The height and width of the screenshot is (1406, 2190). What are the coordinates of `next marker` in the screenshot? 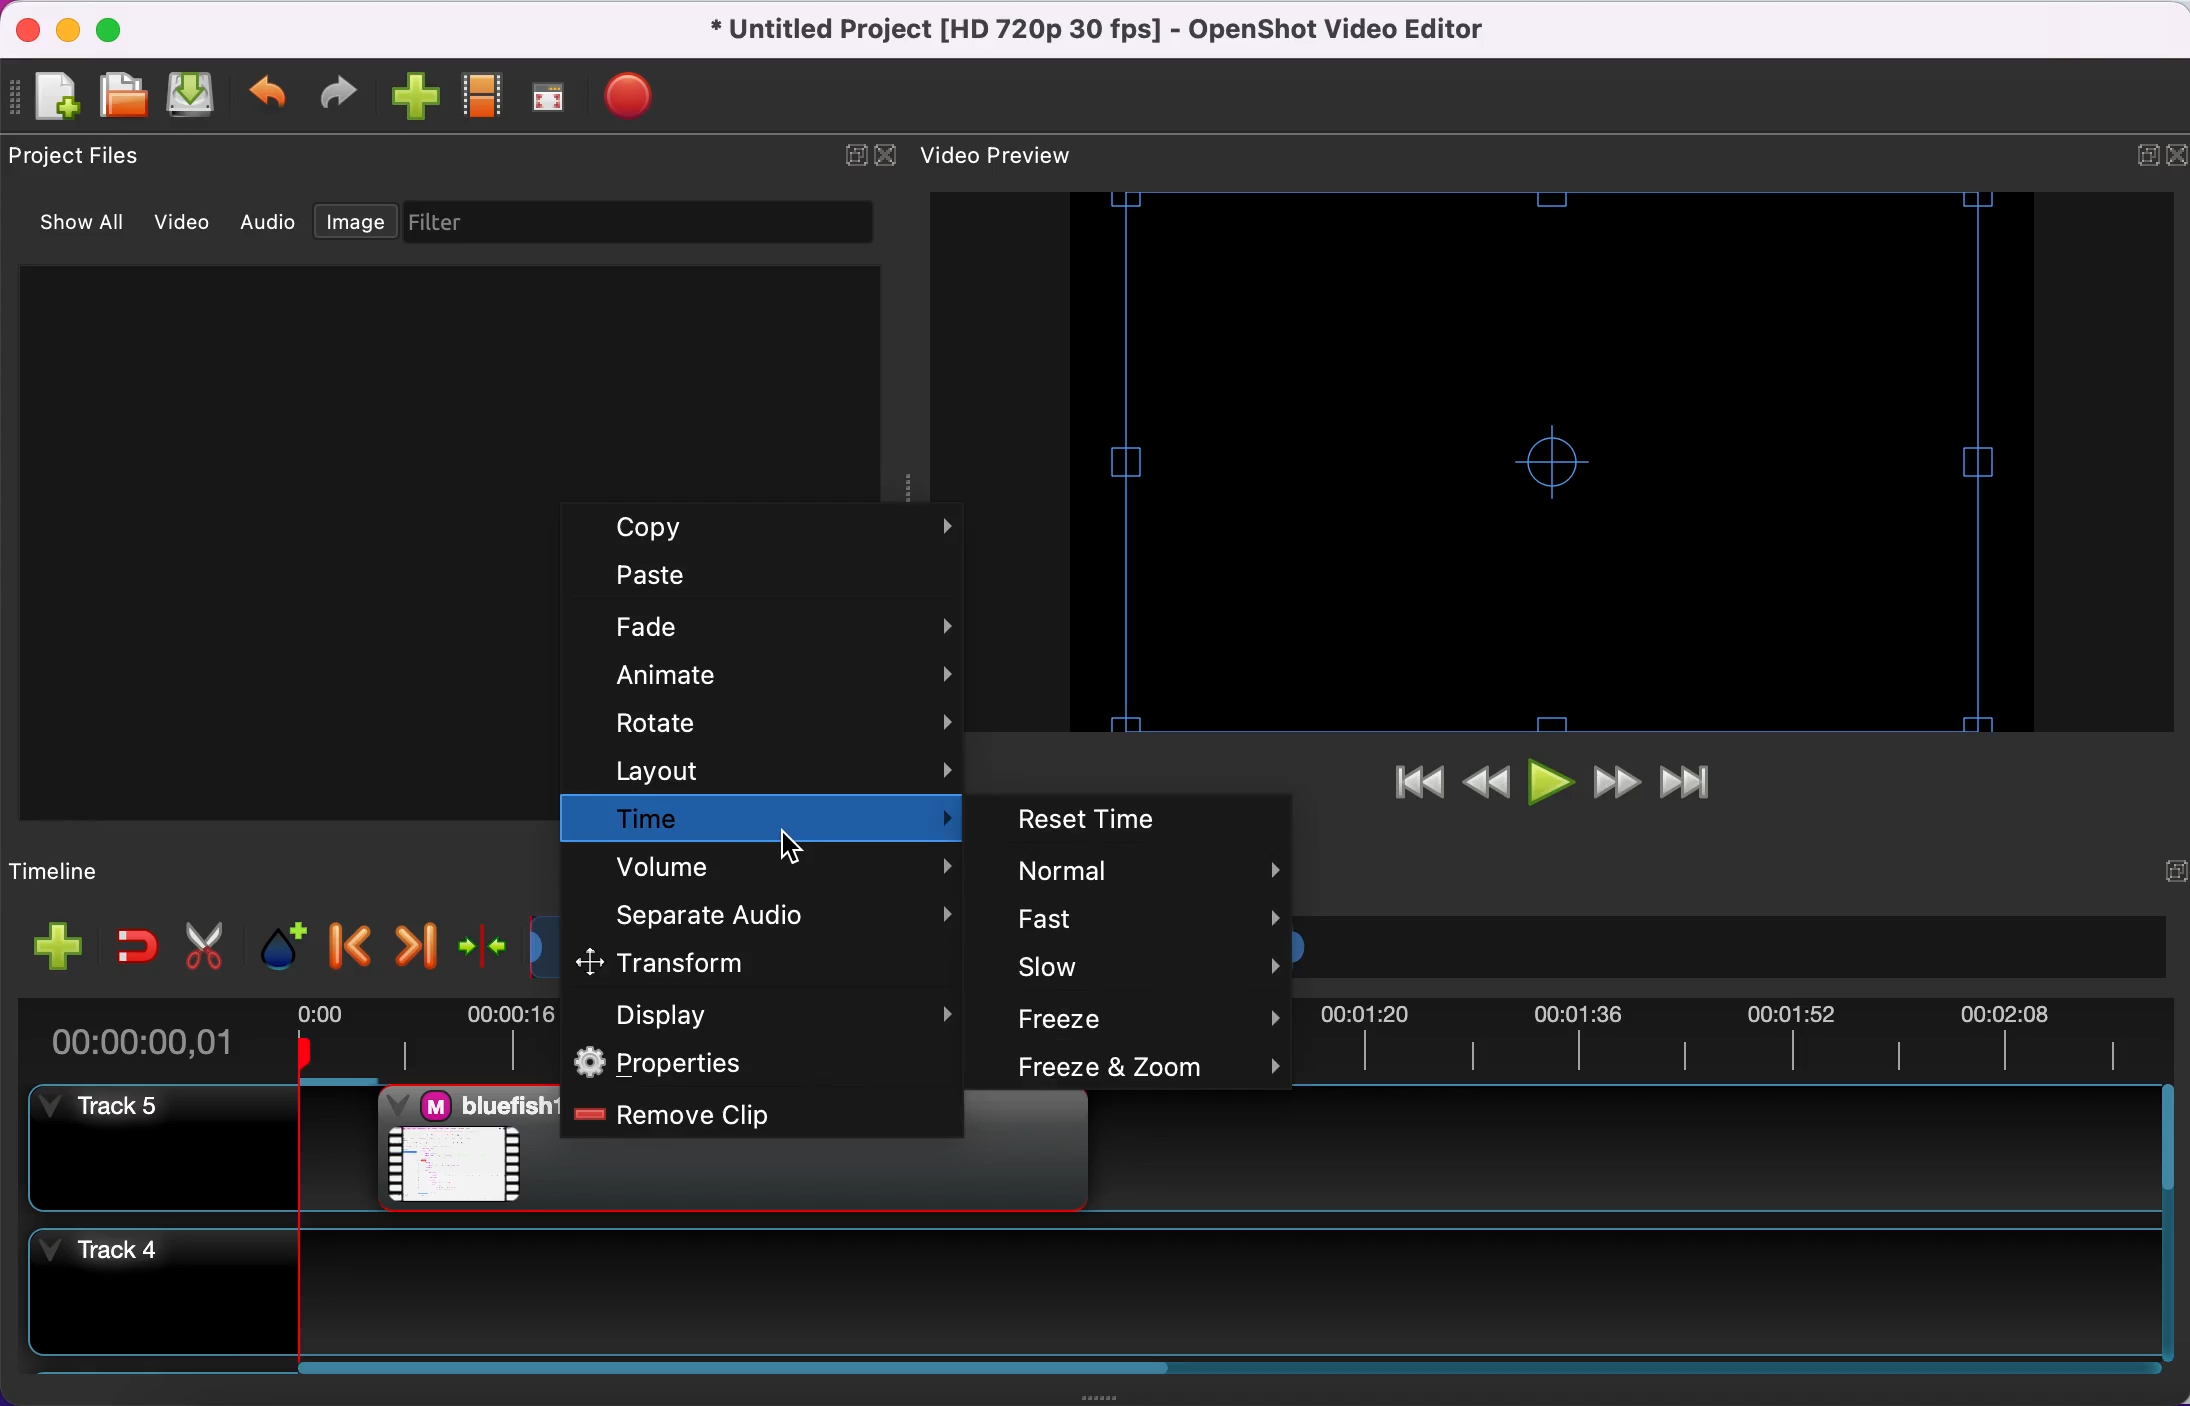 It's located at (416, 948).